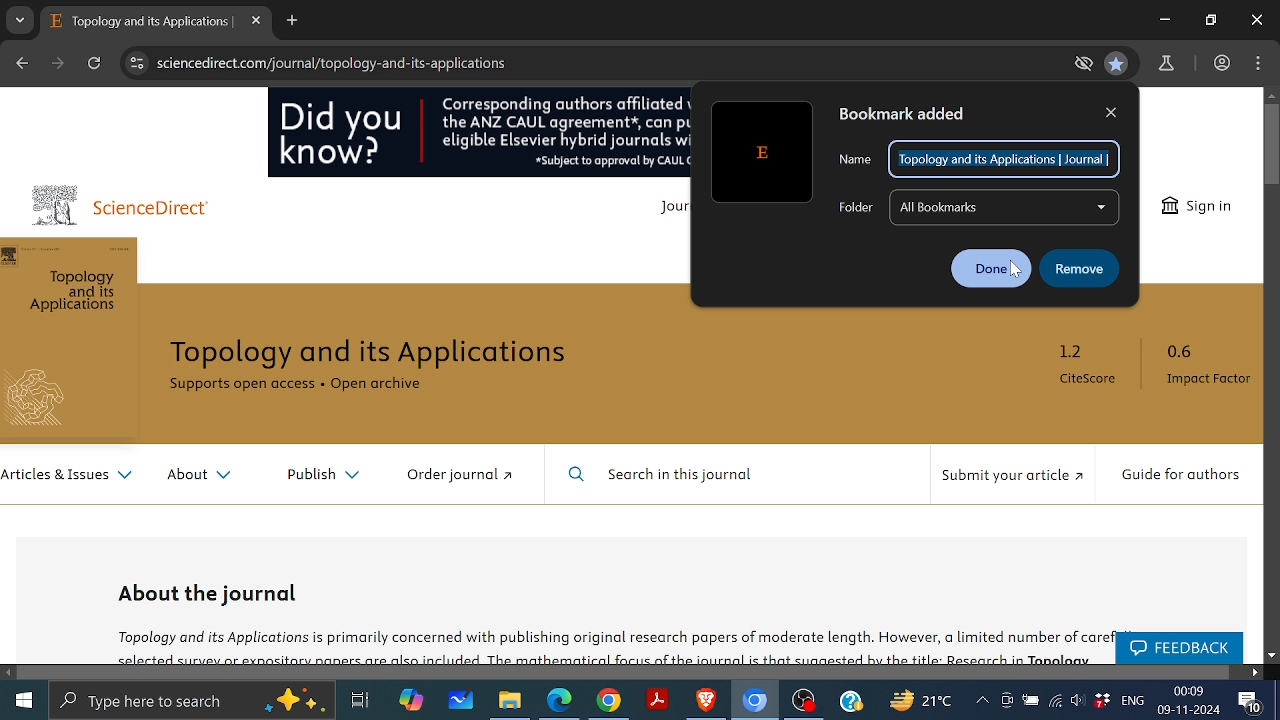 This screenshot has height=720, width=1280. I want to click on OBS Studio, so click(806, 702).